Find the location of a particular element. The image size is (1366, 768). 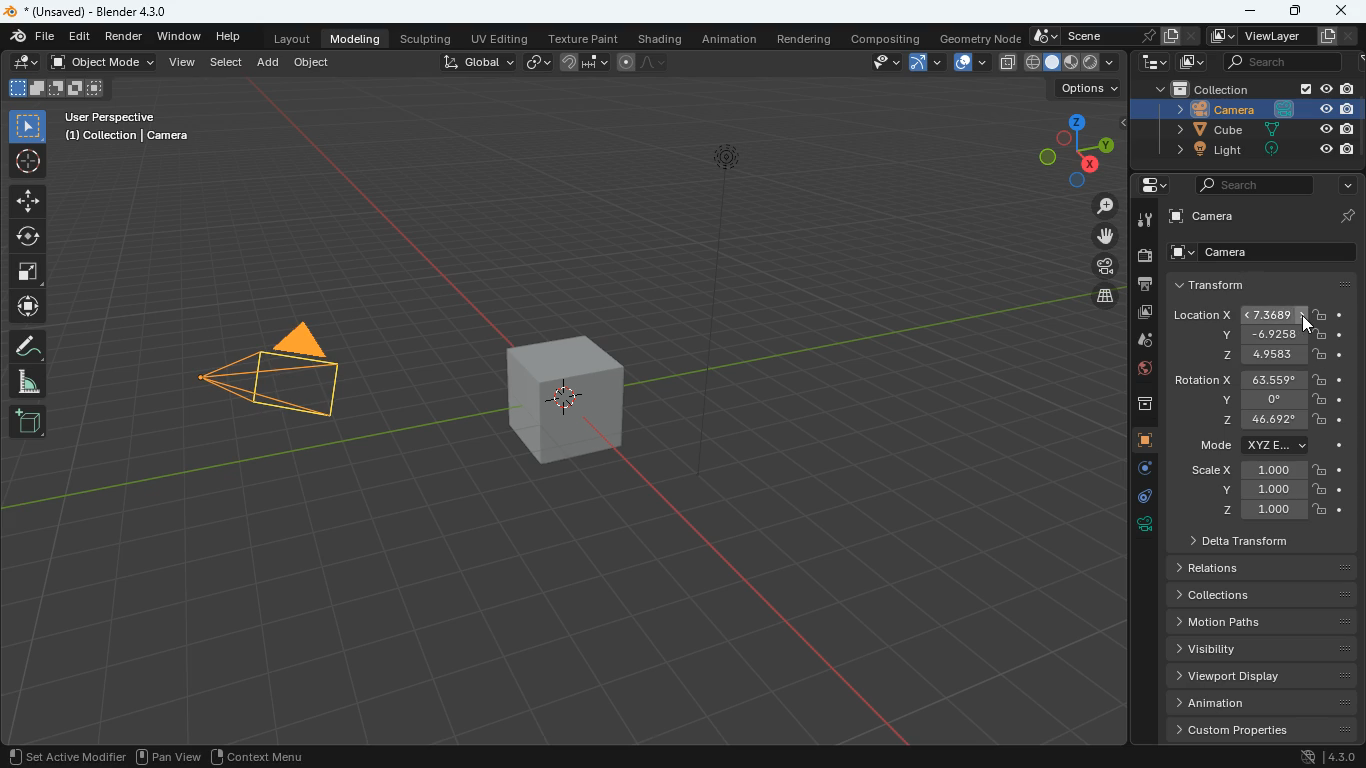

add is located at coordinates (267, 64).